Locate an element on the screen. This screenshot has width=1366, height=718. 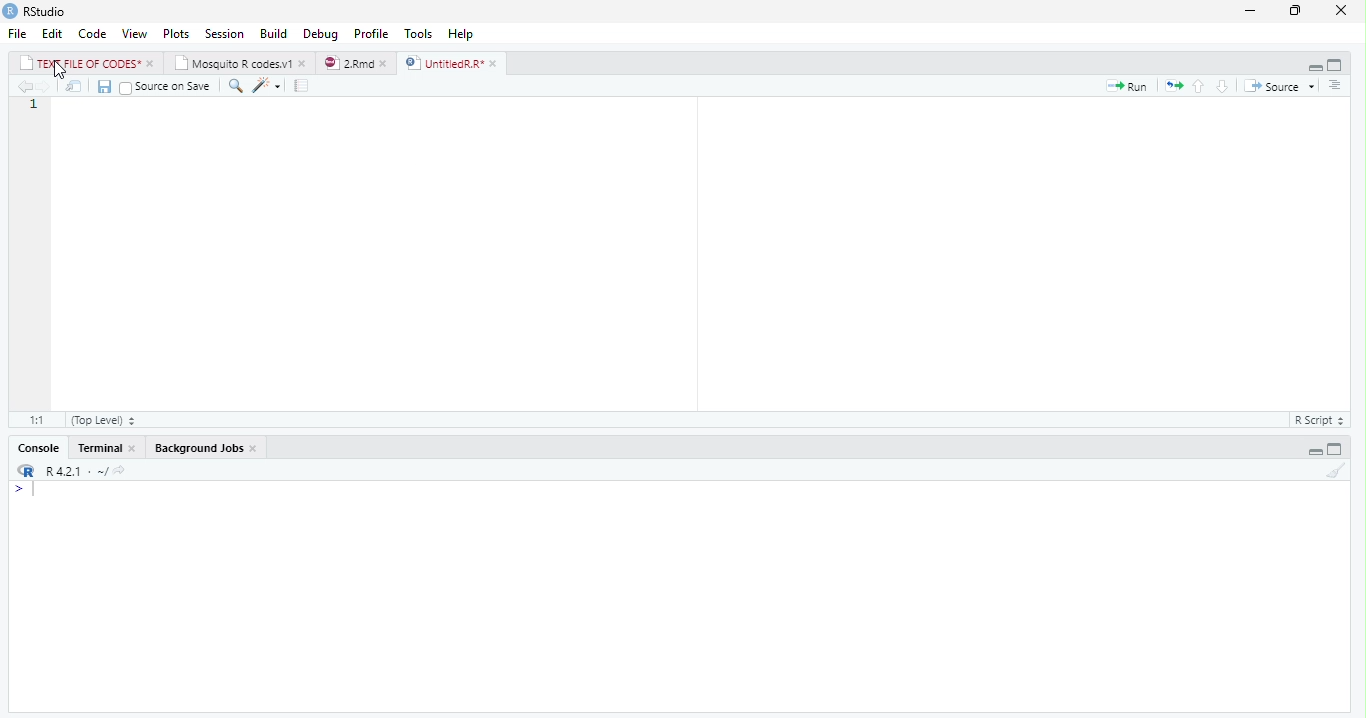
Mosquito R codes.v1 is located at coordinates (239, 62).